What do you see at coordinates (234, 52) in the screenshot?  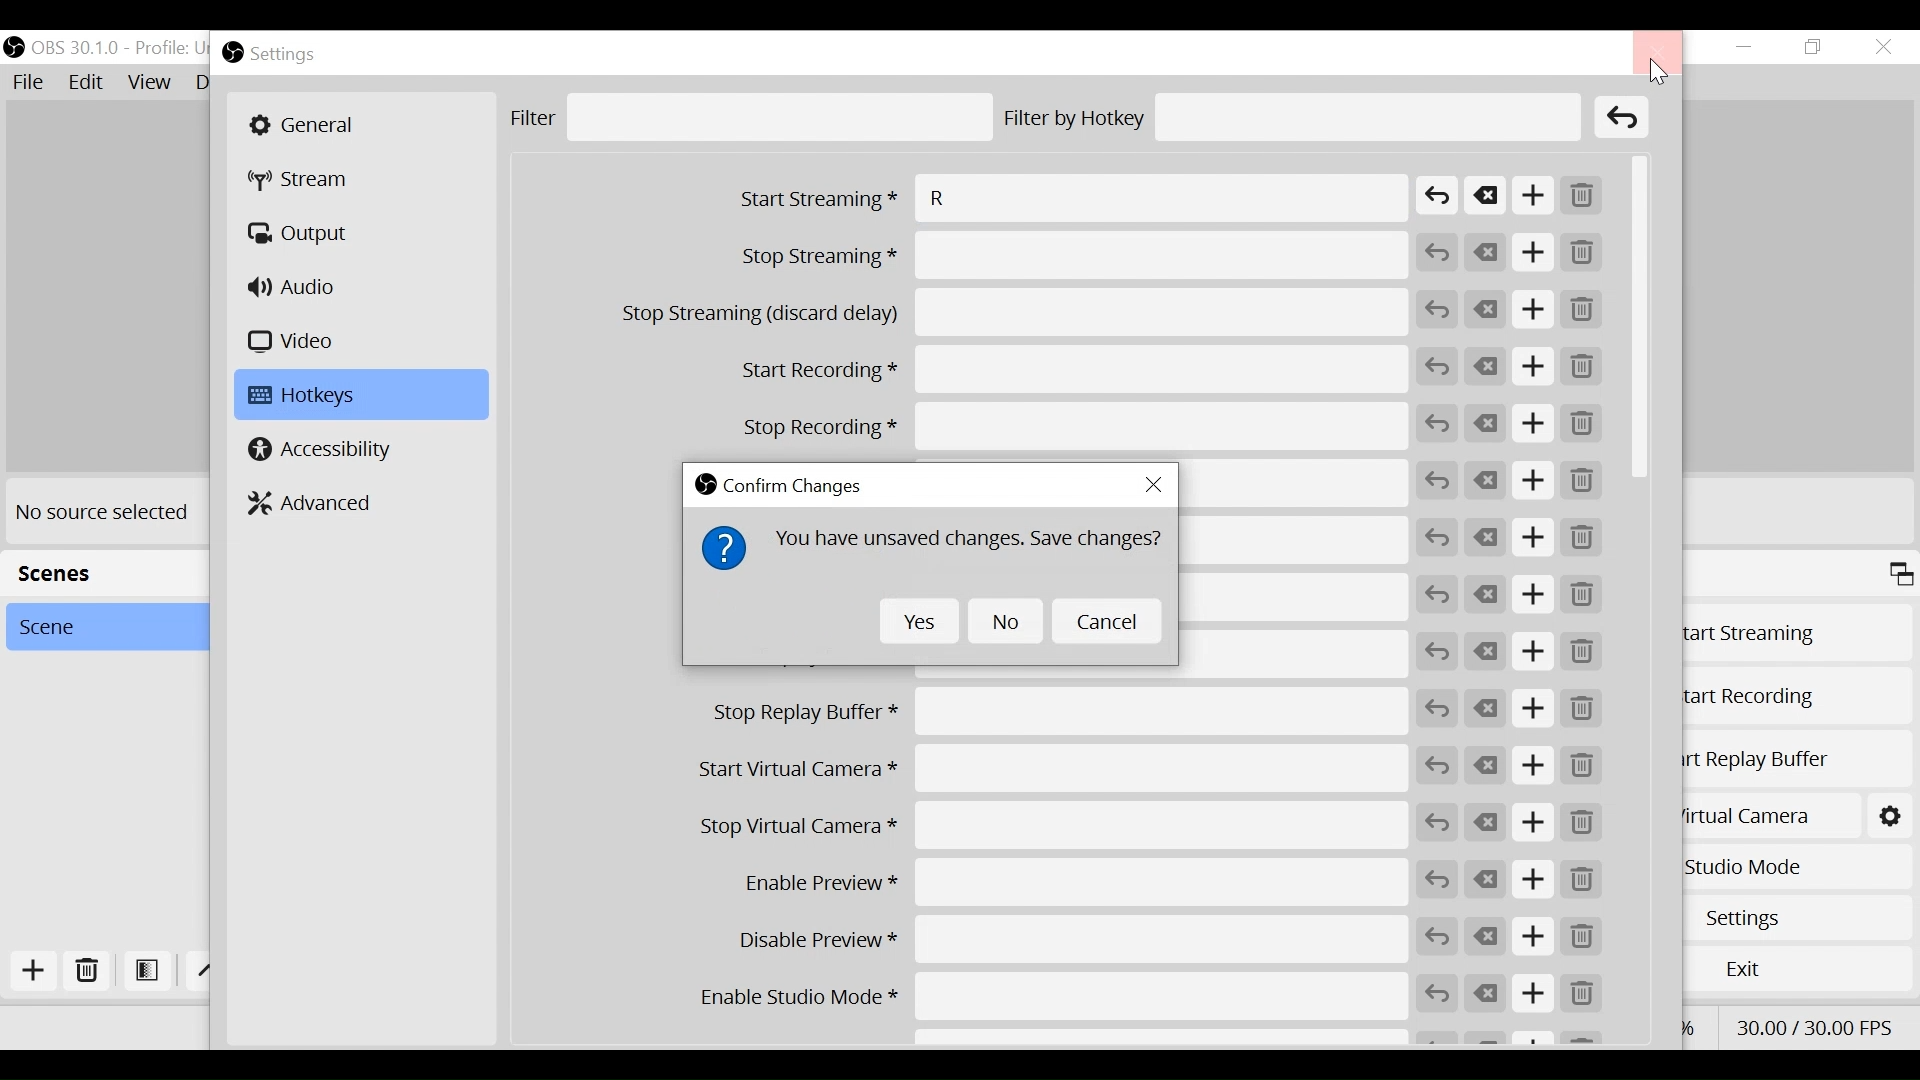 I see `OBS Studio Desktop icon` at bounding box center [234, 52].